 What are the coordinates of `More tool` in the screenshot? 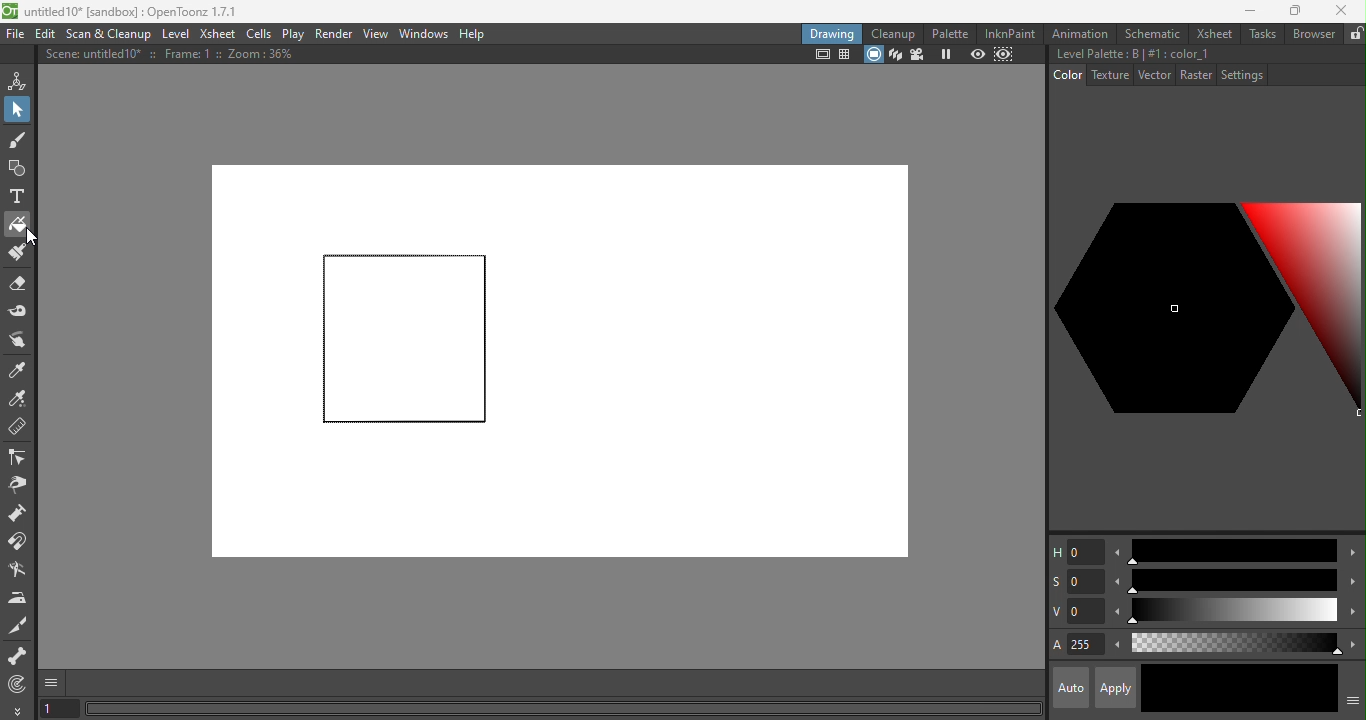 It's located at (18, 710).